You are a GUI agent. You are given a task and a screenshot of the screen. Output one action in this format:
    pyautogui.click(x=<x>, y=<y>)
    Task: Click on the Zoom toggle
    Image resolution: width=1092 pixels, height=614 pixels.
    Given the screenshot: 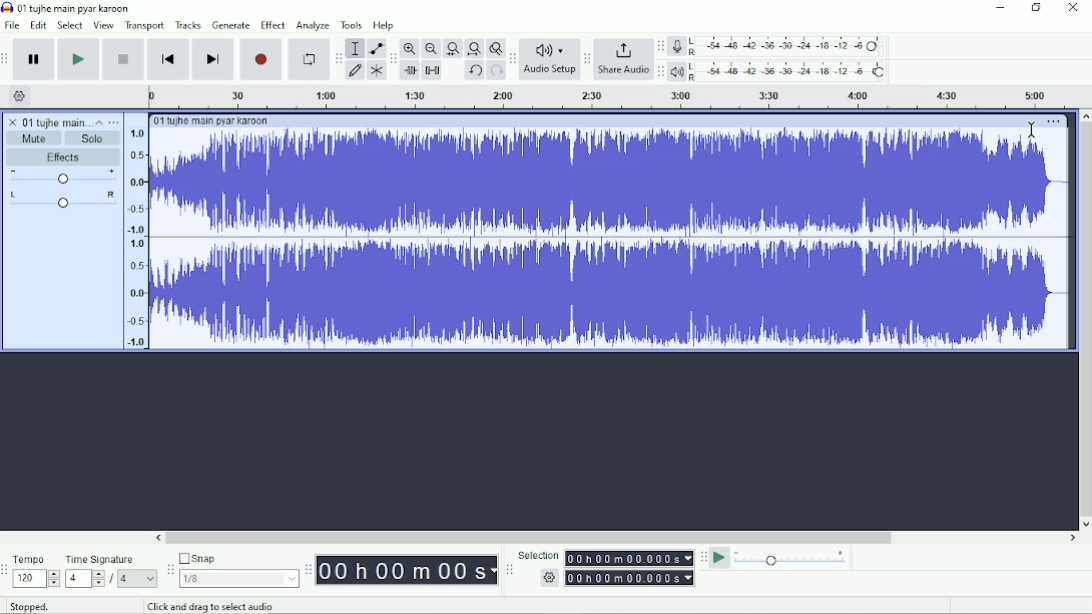 What is the action you would take?
    pyautogui.click(x=494, y=48)
    